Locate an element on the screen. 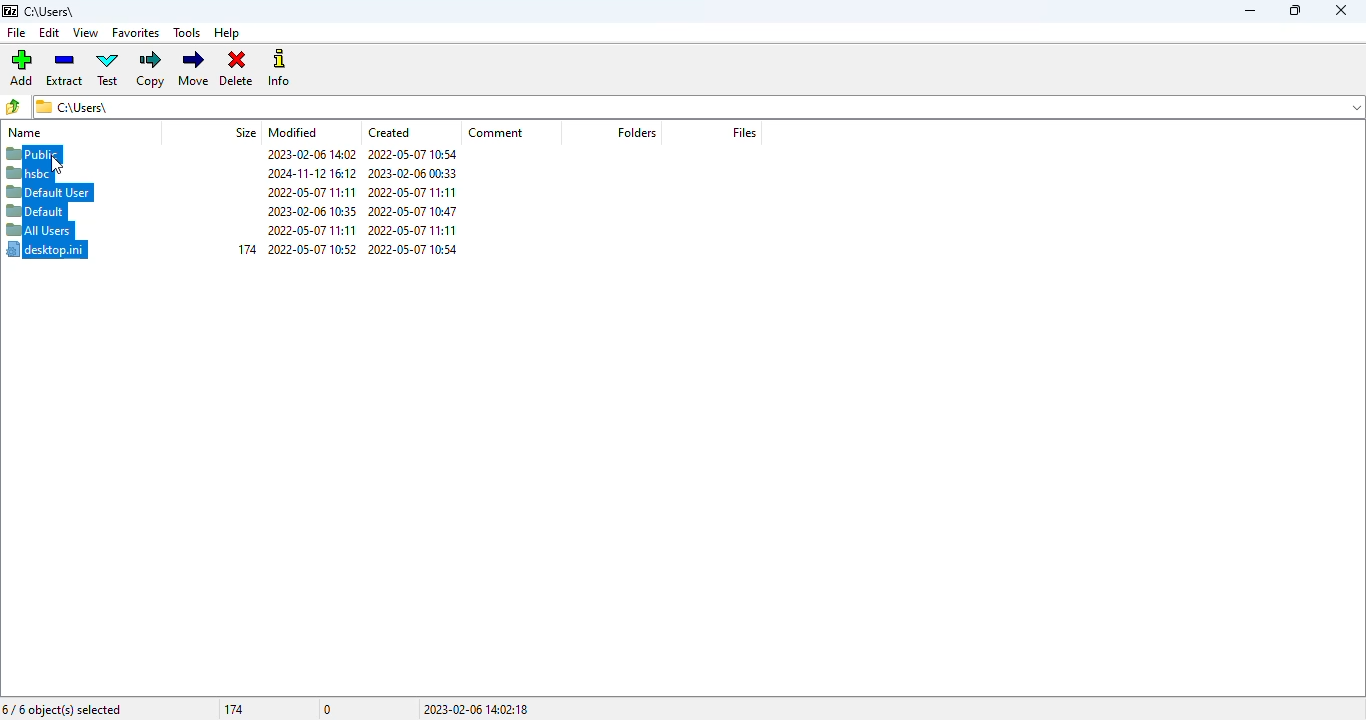  copy is located at coordinates (151, 69).